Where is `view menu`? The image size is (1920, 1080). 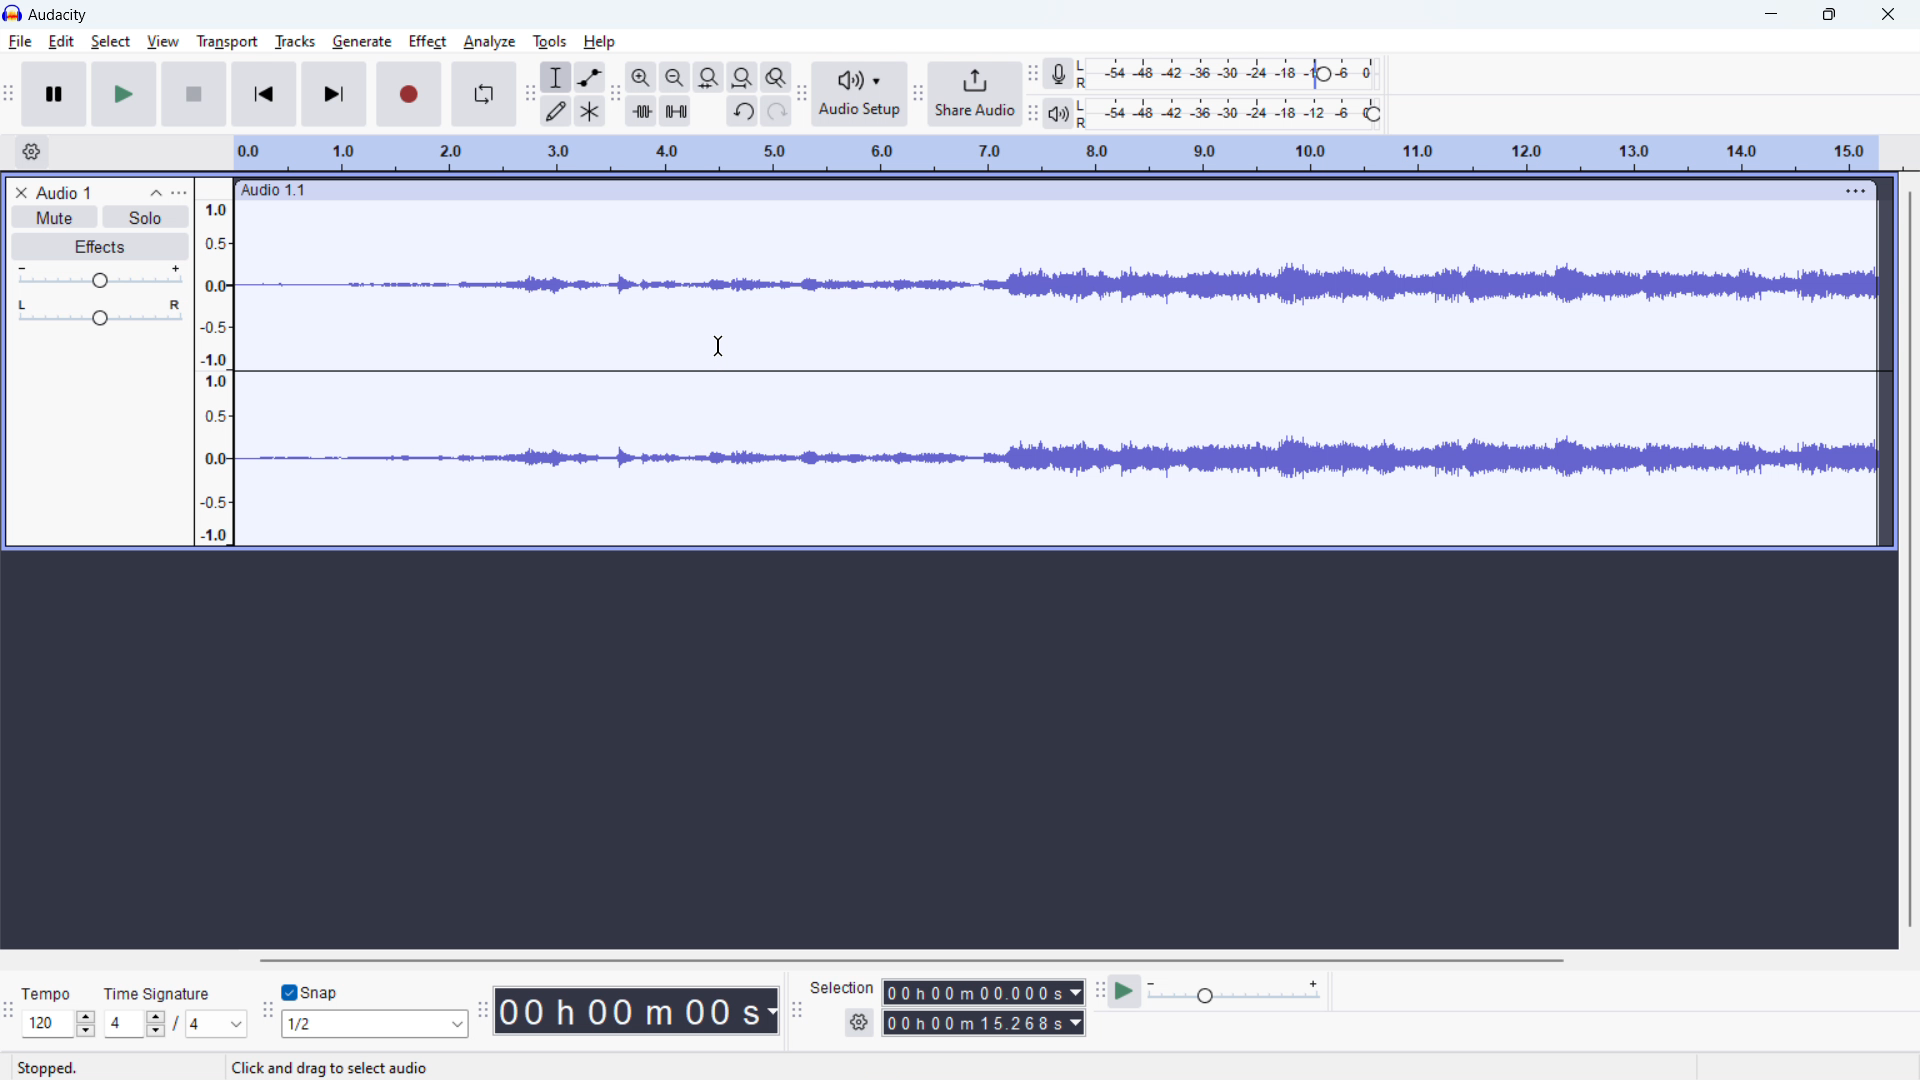
view menu is located at coordinates (181, 193).